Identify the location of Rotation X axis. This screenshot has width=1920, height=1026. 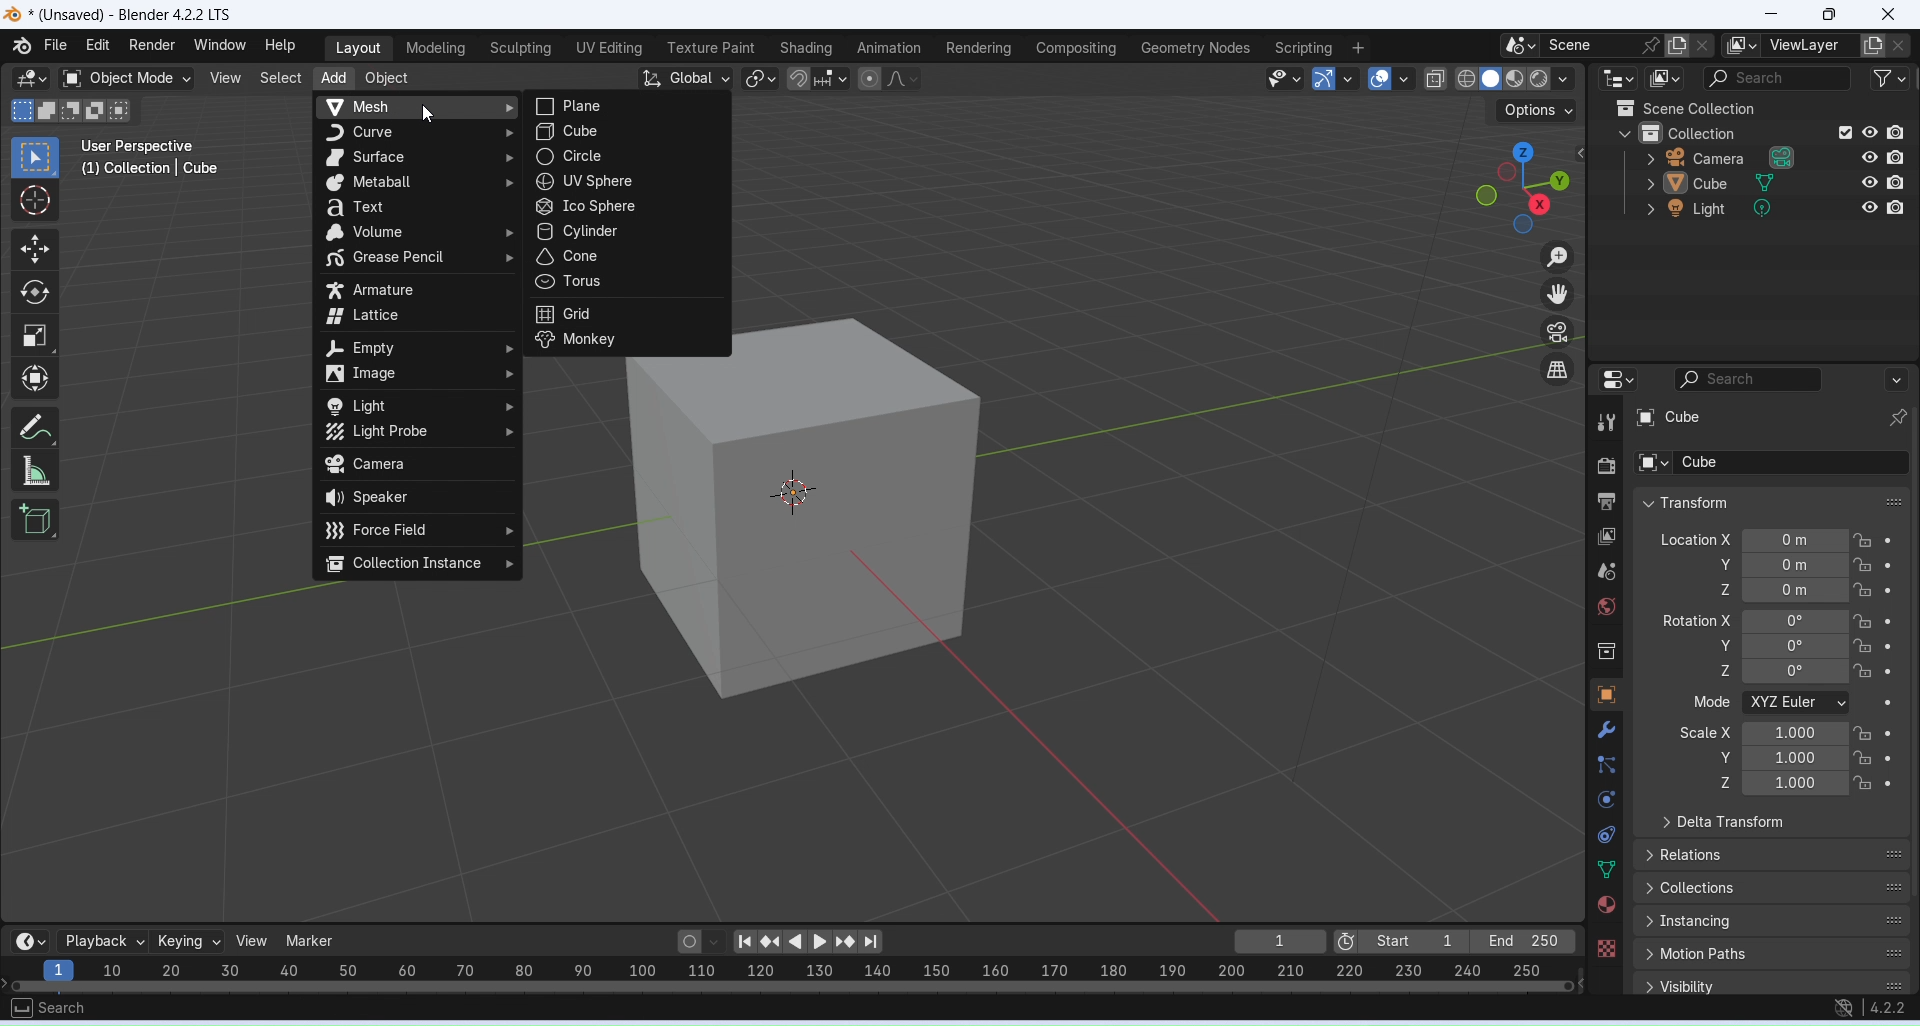
(1696, 618).